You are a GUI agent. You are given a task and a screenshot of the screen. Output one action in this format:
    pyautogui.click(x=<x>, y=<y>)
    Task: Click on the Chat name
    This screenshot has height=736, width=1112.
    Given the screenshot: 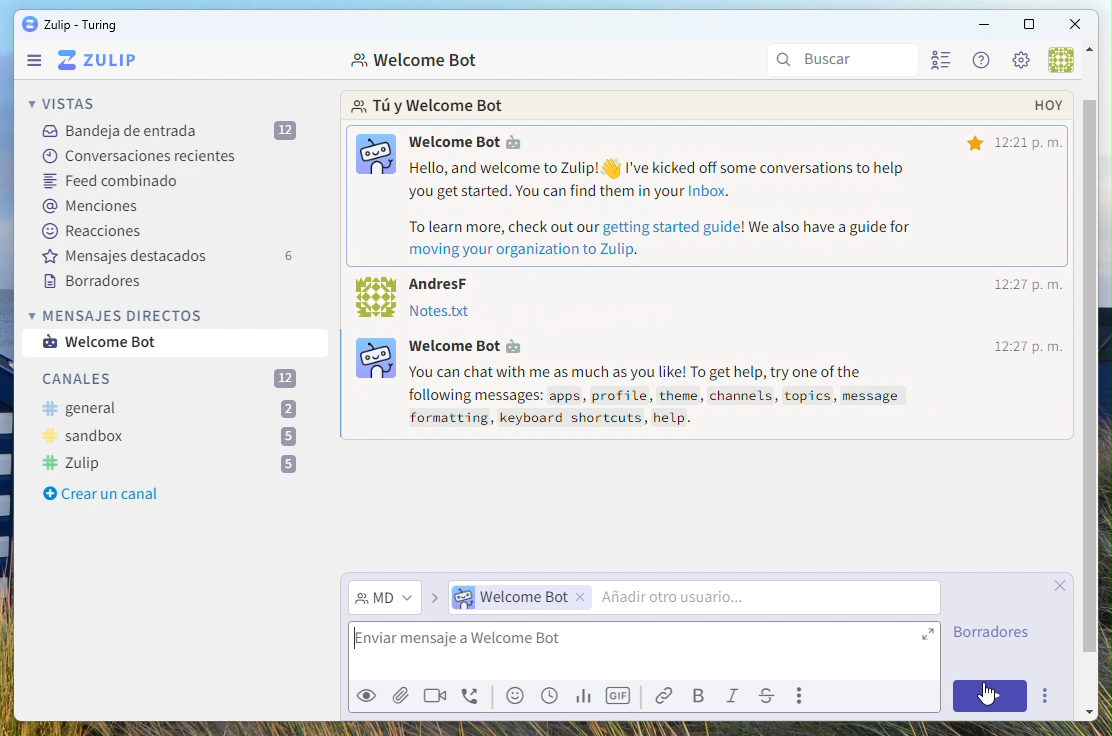 What is the action you would take?
    pyautogui.click(x=417, y=62)
    